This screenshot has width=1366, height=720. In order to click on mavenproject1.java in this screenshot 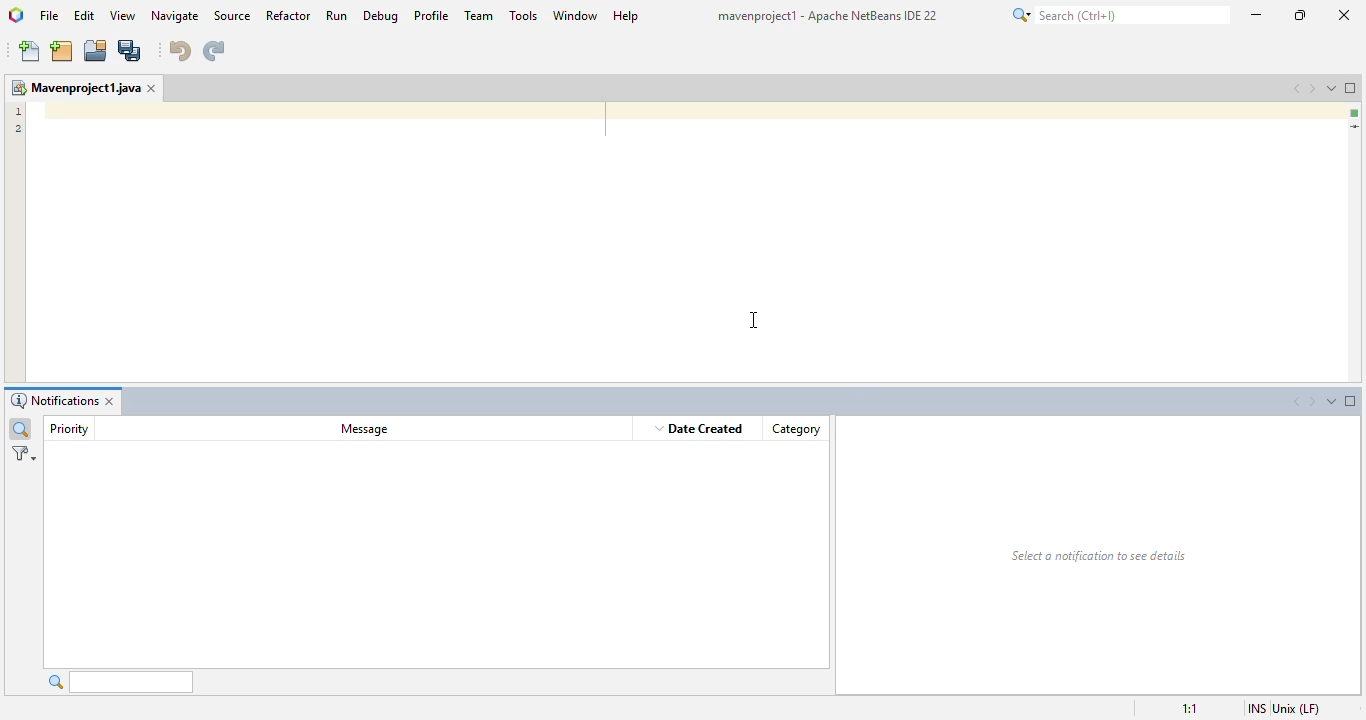, I will do `click(75, 87)`.